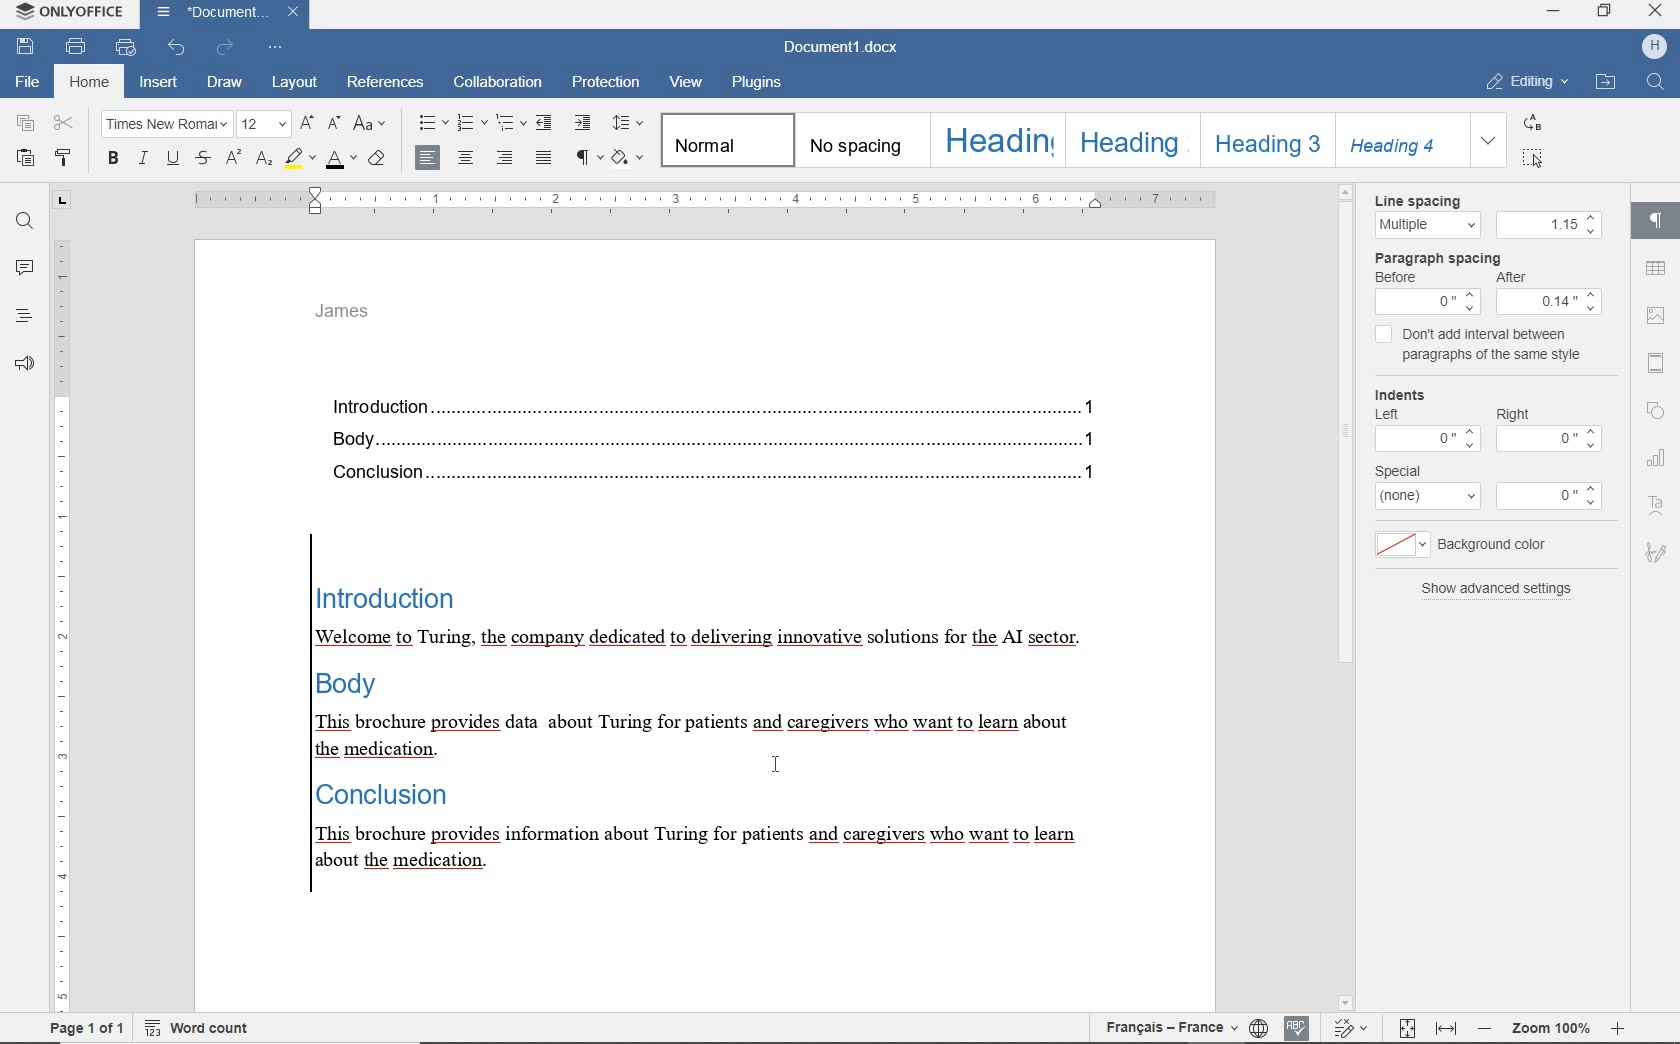  What do you see at coordinates (688, 81) in the screenshot?
I see `view` at bounding box center [688, 81].